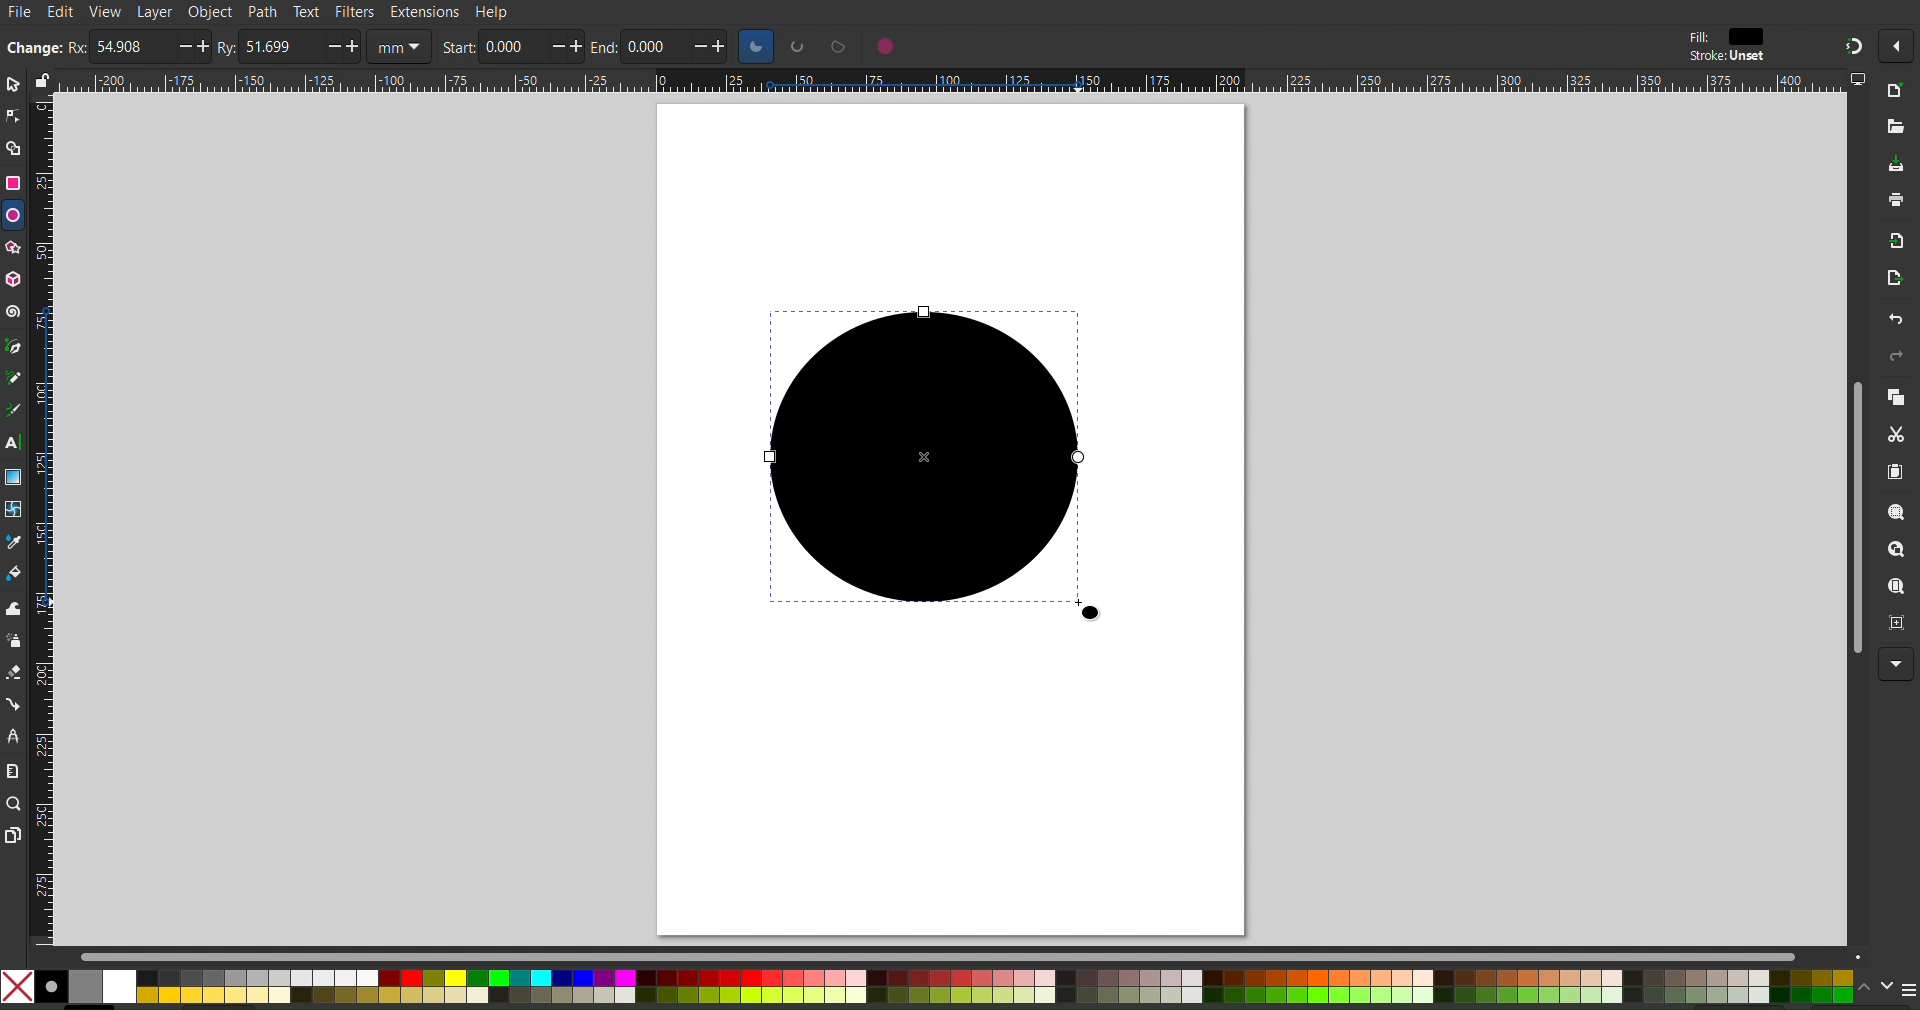 The width and height of the screenshot is (1920, 1010). I want to click on Gradient Tool, so click(13, 477).